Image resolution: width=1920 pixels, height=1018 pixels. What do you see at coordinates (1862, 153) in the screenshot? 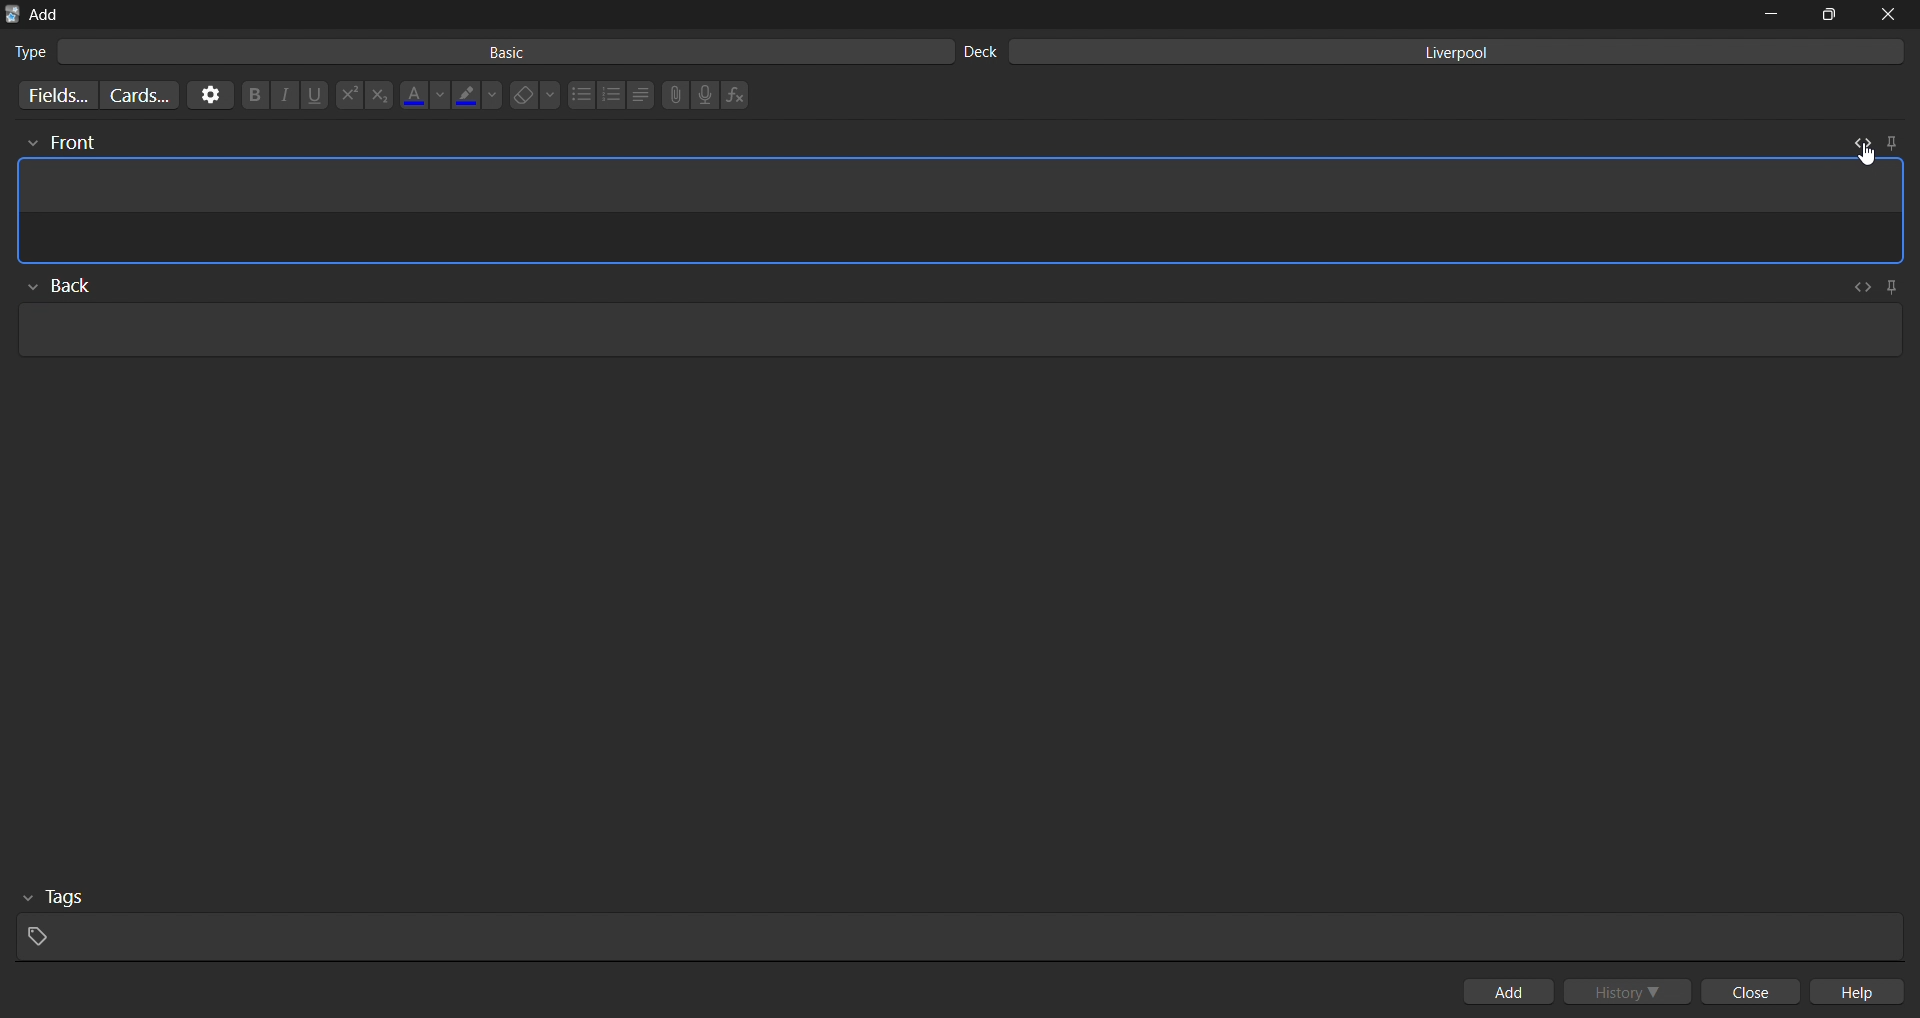
I see `cursor` at bounding box center [1862, 153].